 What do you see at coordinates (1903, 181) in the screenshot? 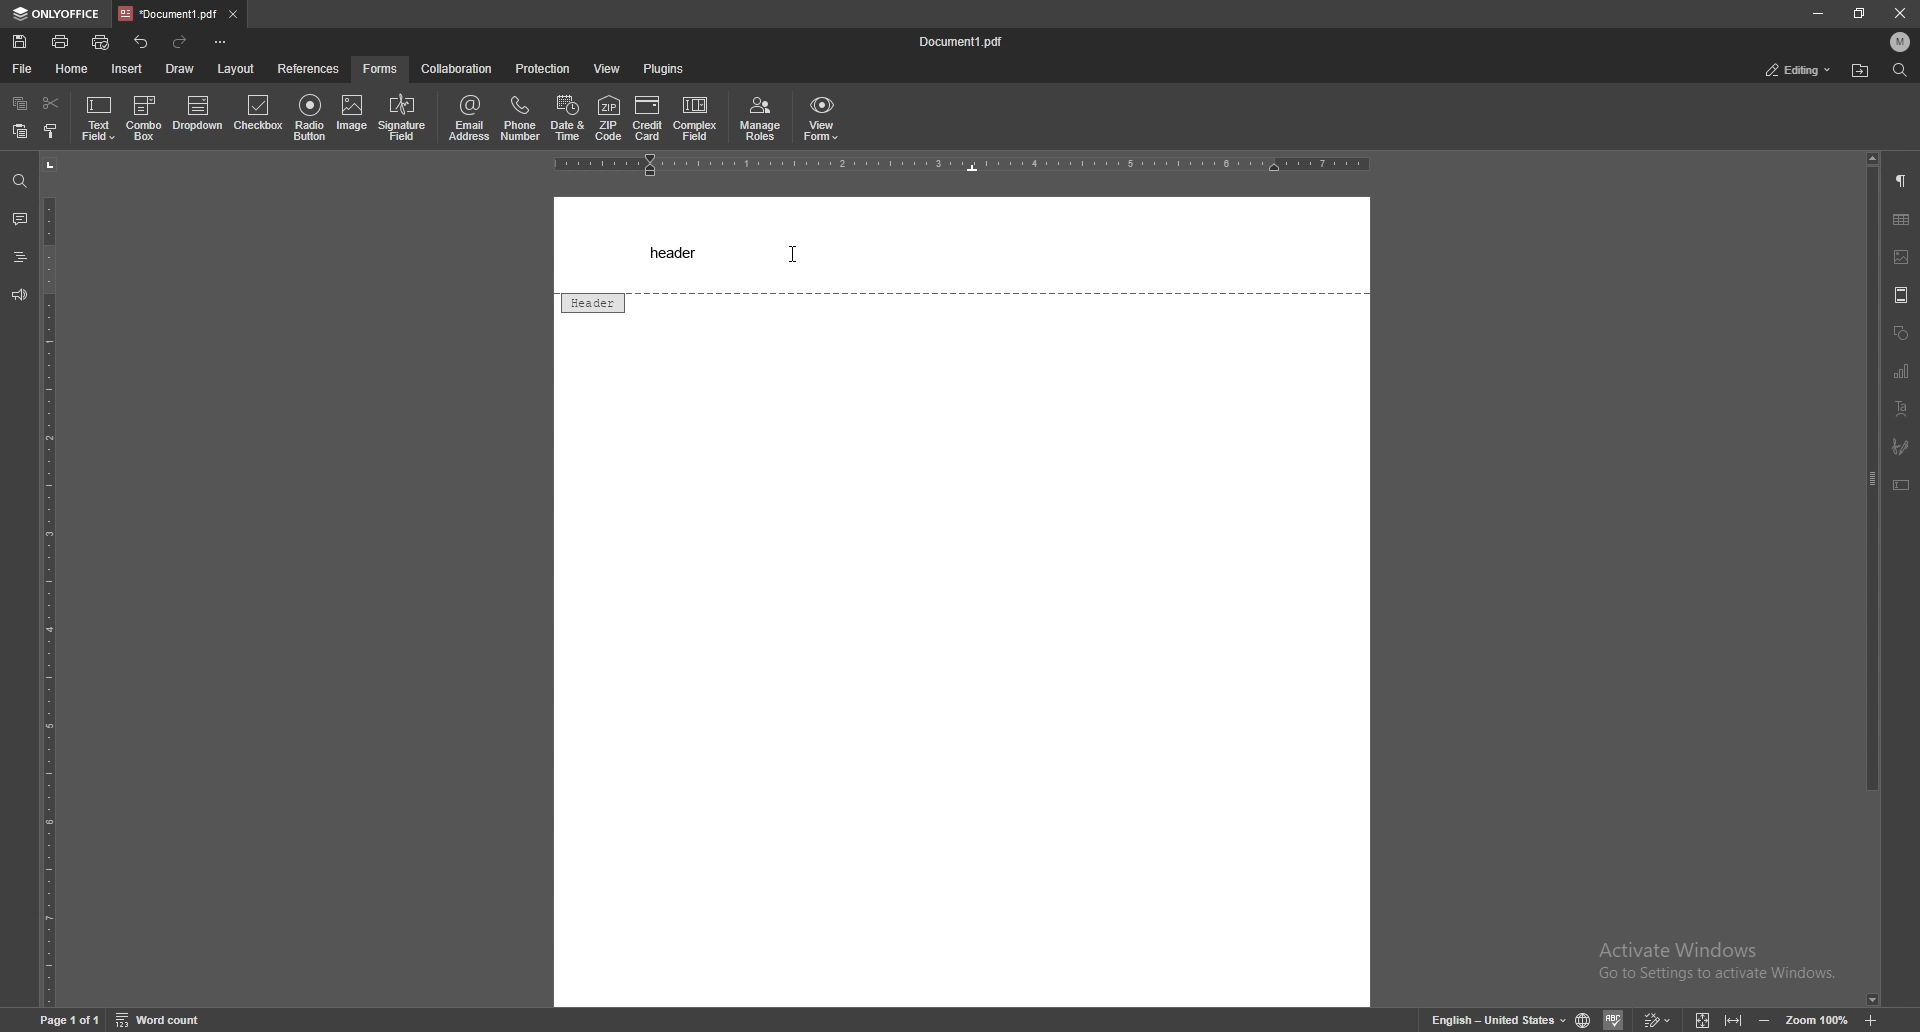
I see `paragraph` at bounding box center [1903, 181].